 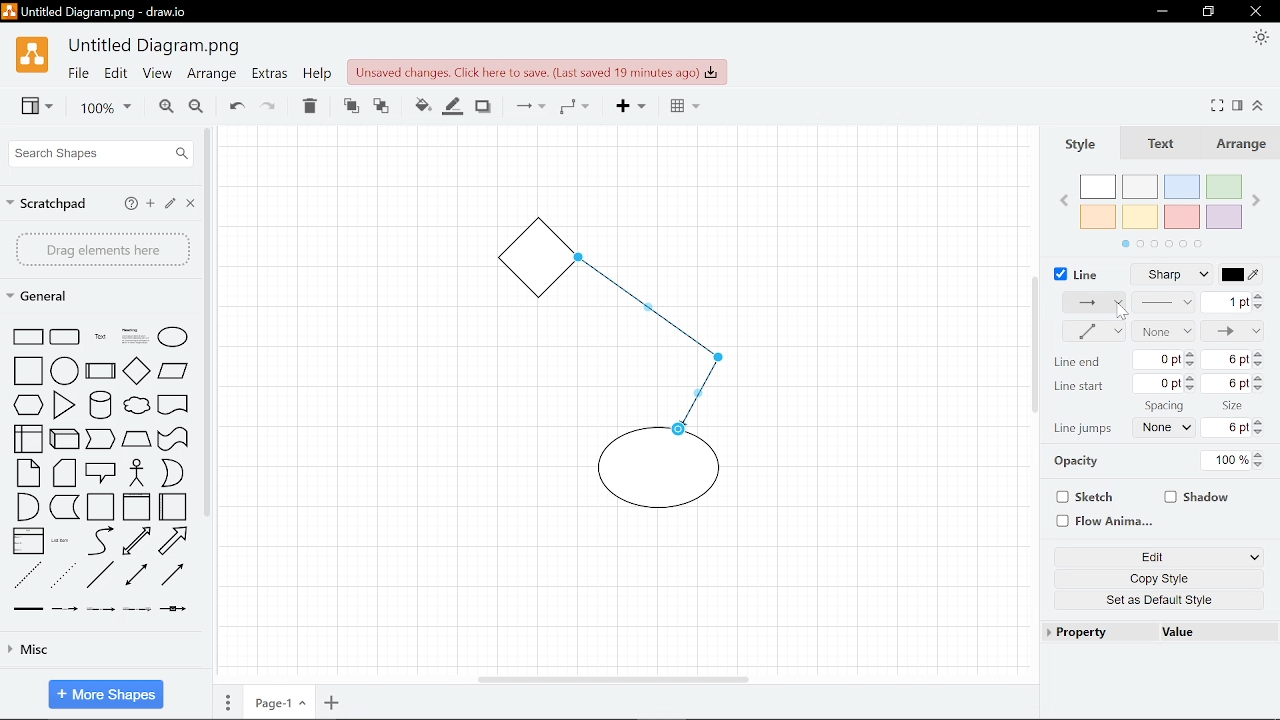 What do you see at coordinates (100, 337) in the screenshot?
I see `shape` at bounding box center [100, 337].